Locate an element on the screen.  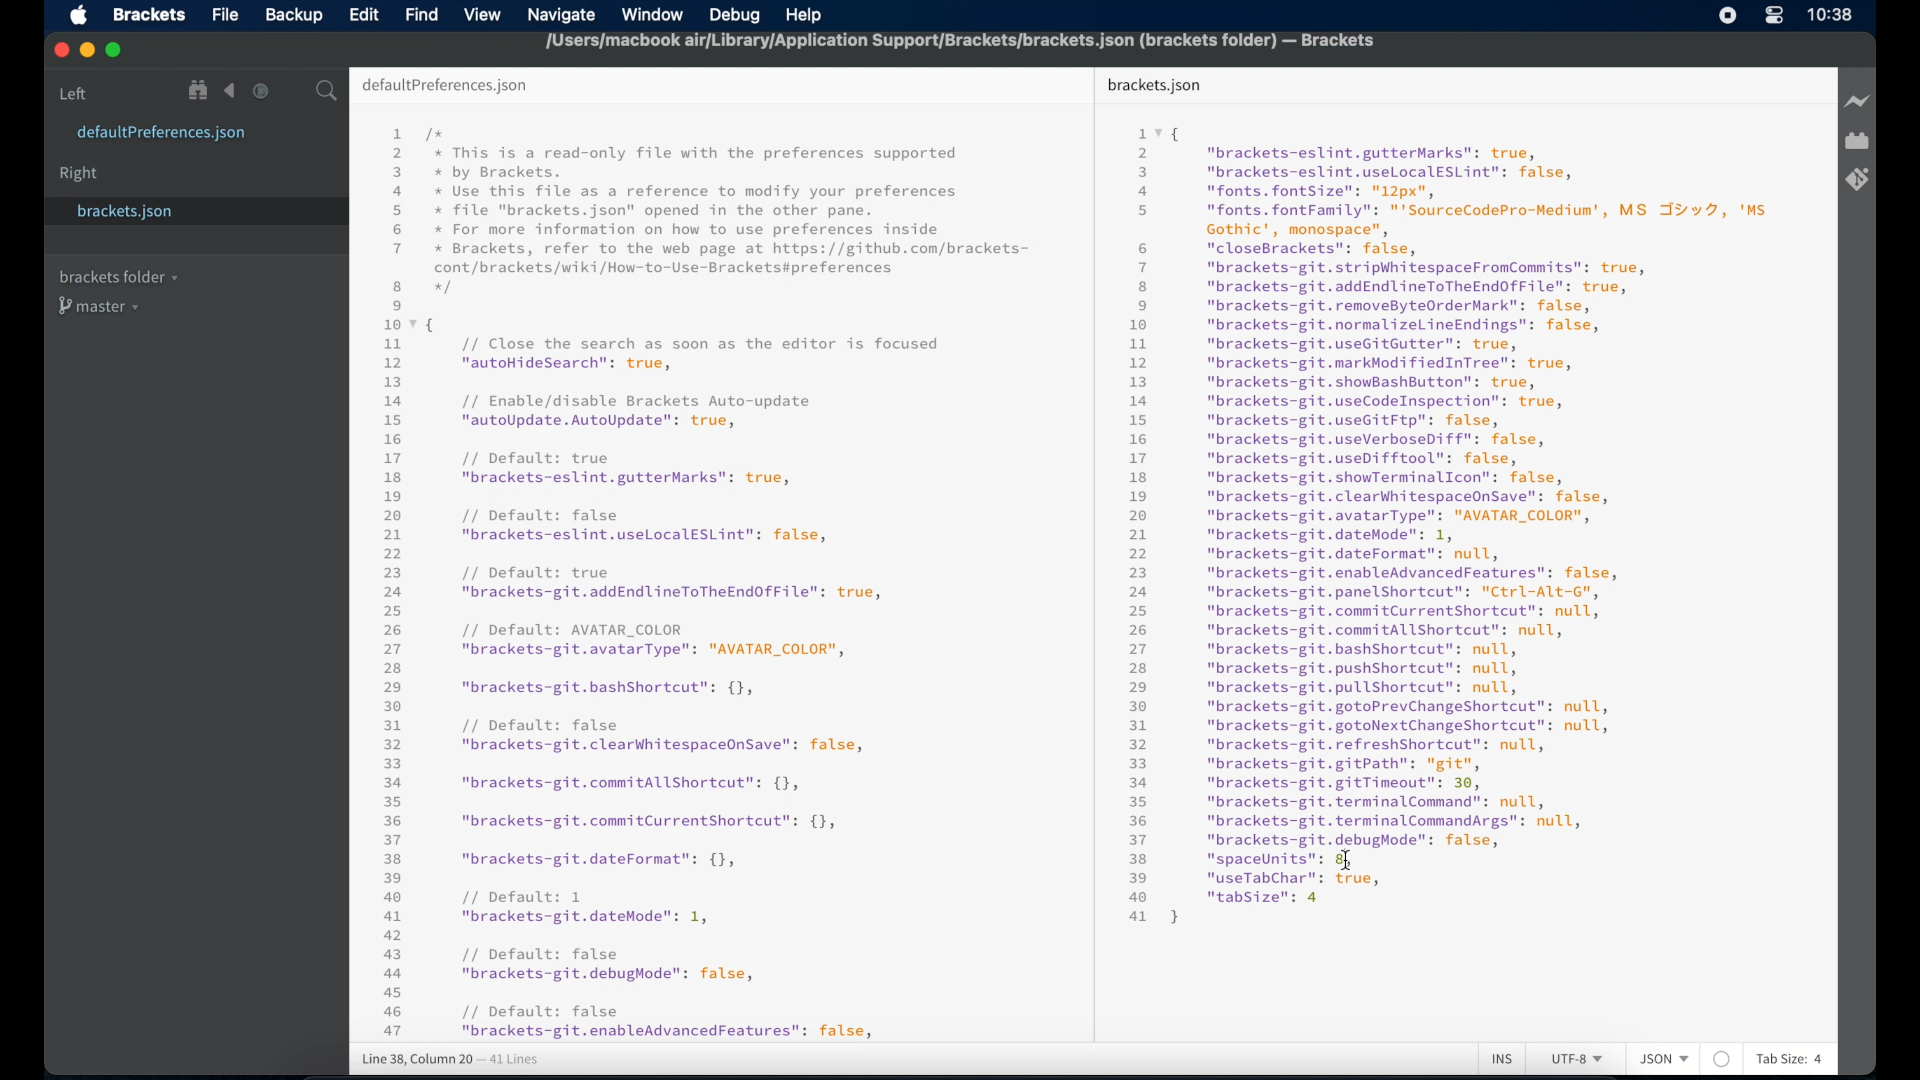
close is located at coordinates (62, 51).